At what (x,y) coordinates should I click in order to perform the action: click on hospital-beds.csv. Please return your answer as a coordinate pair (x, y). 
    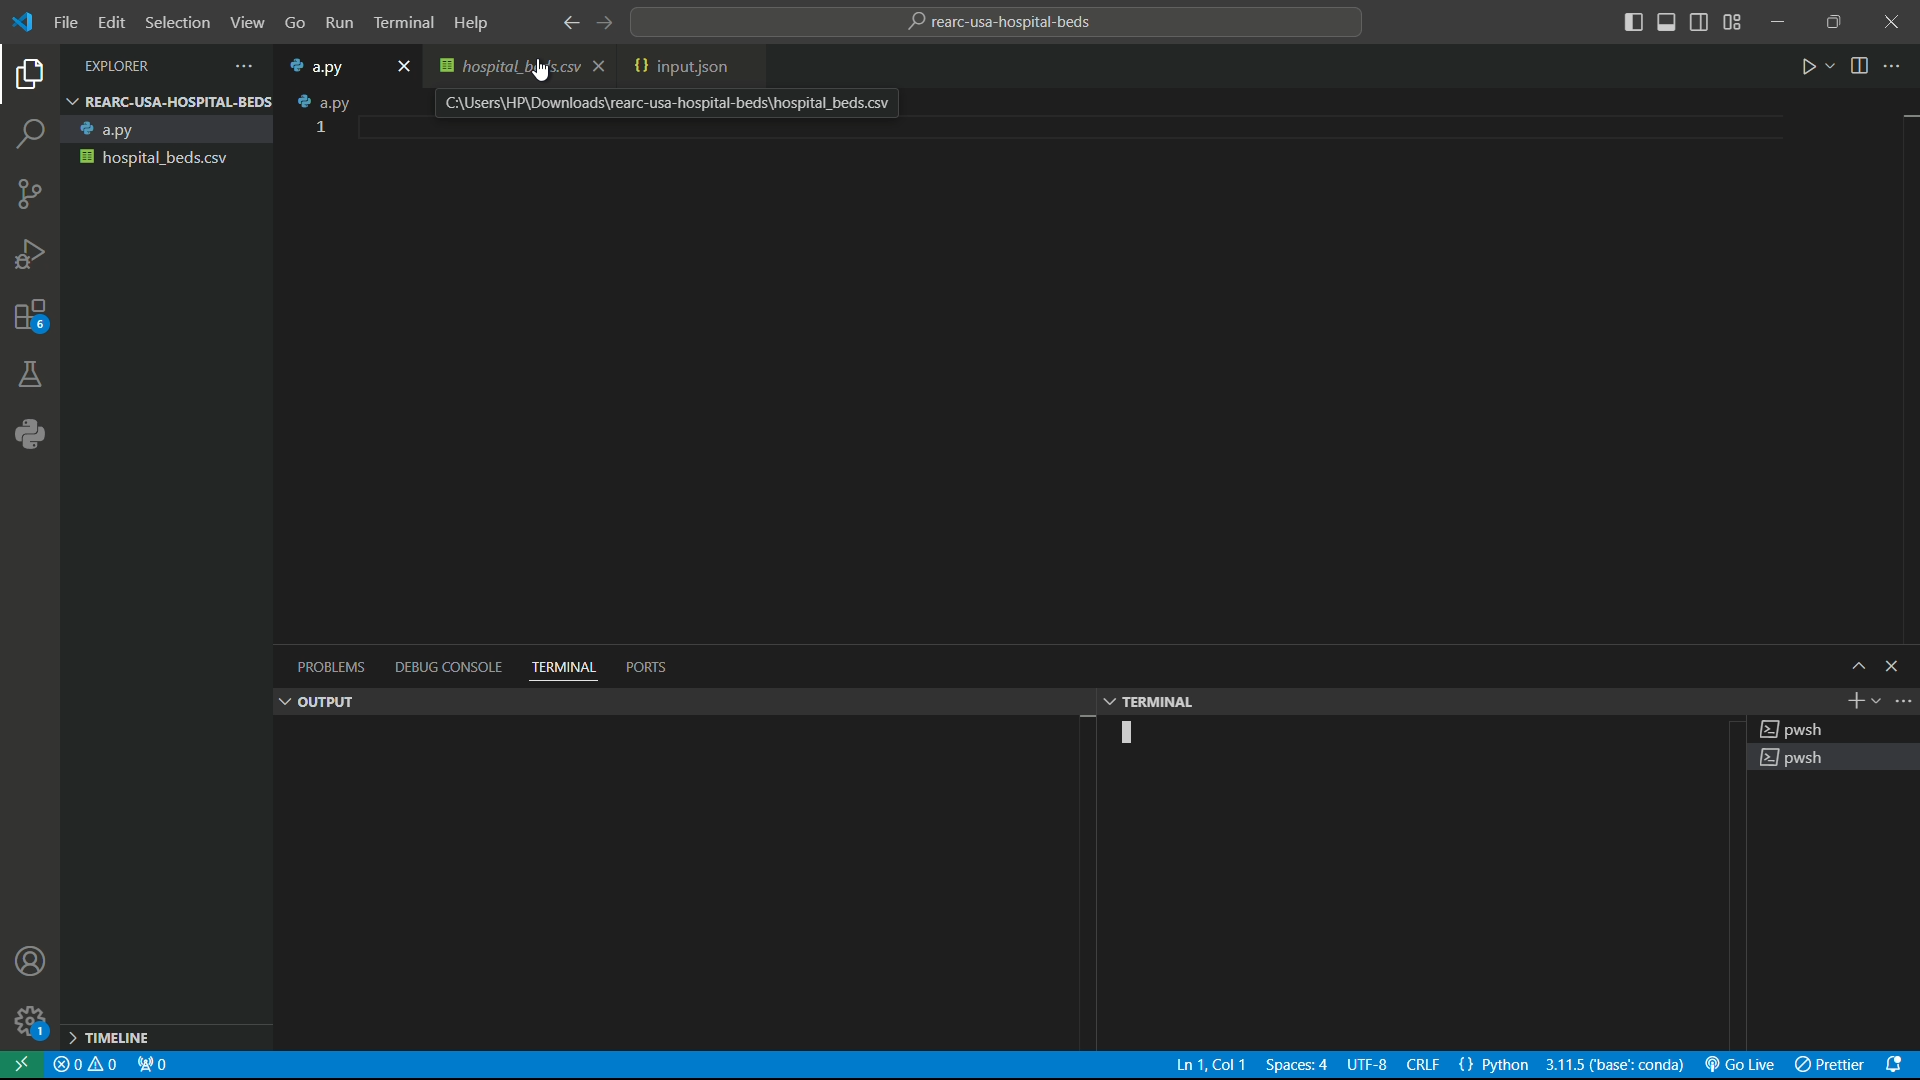
    Looking at the image, I should click on (168, 158).